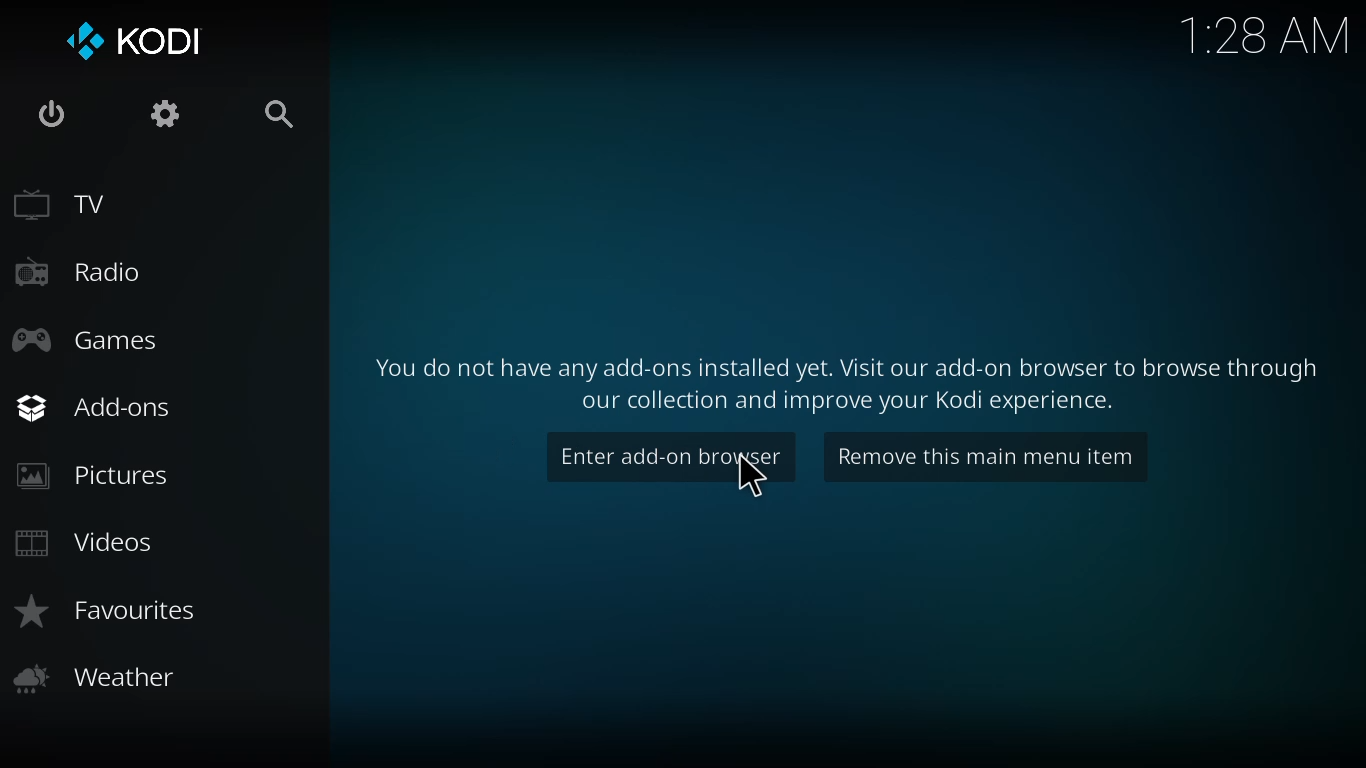 Image resolution: width=1366 pixels, height=768 pixels. What do you see at coordinates (988, 456) in the screenshot?
I see `remove this main menu item` at bounding box center [988, 456].